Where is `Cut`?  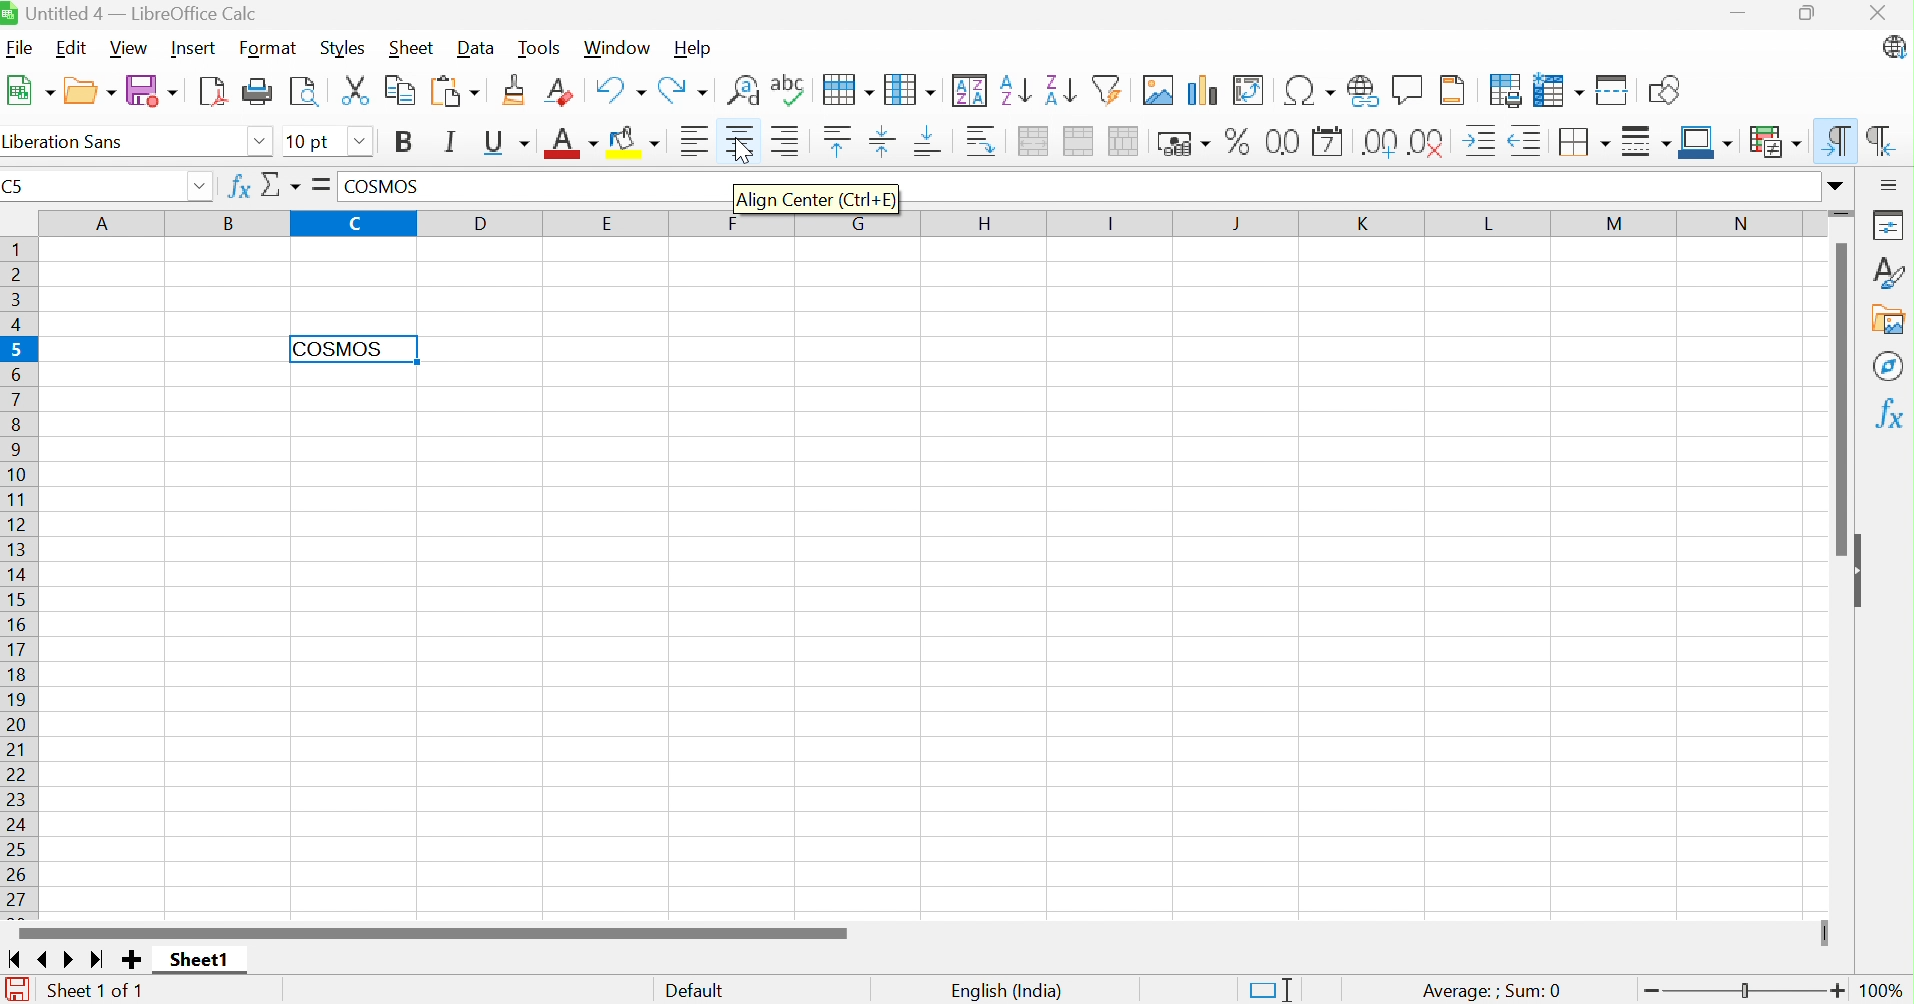 Cut is located at coordinates (356, 90).